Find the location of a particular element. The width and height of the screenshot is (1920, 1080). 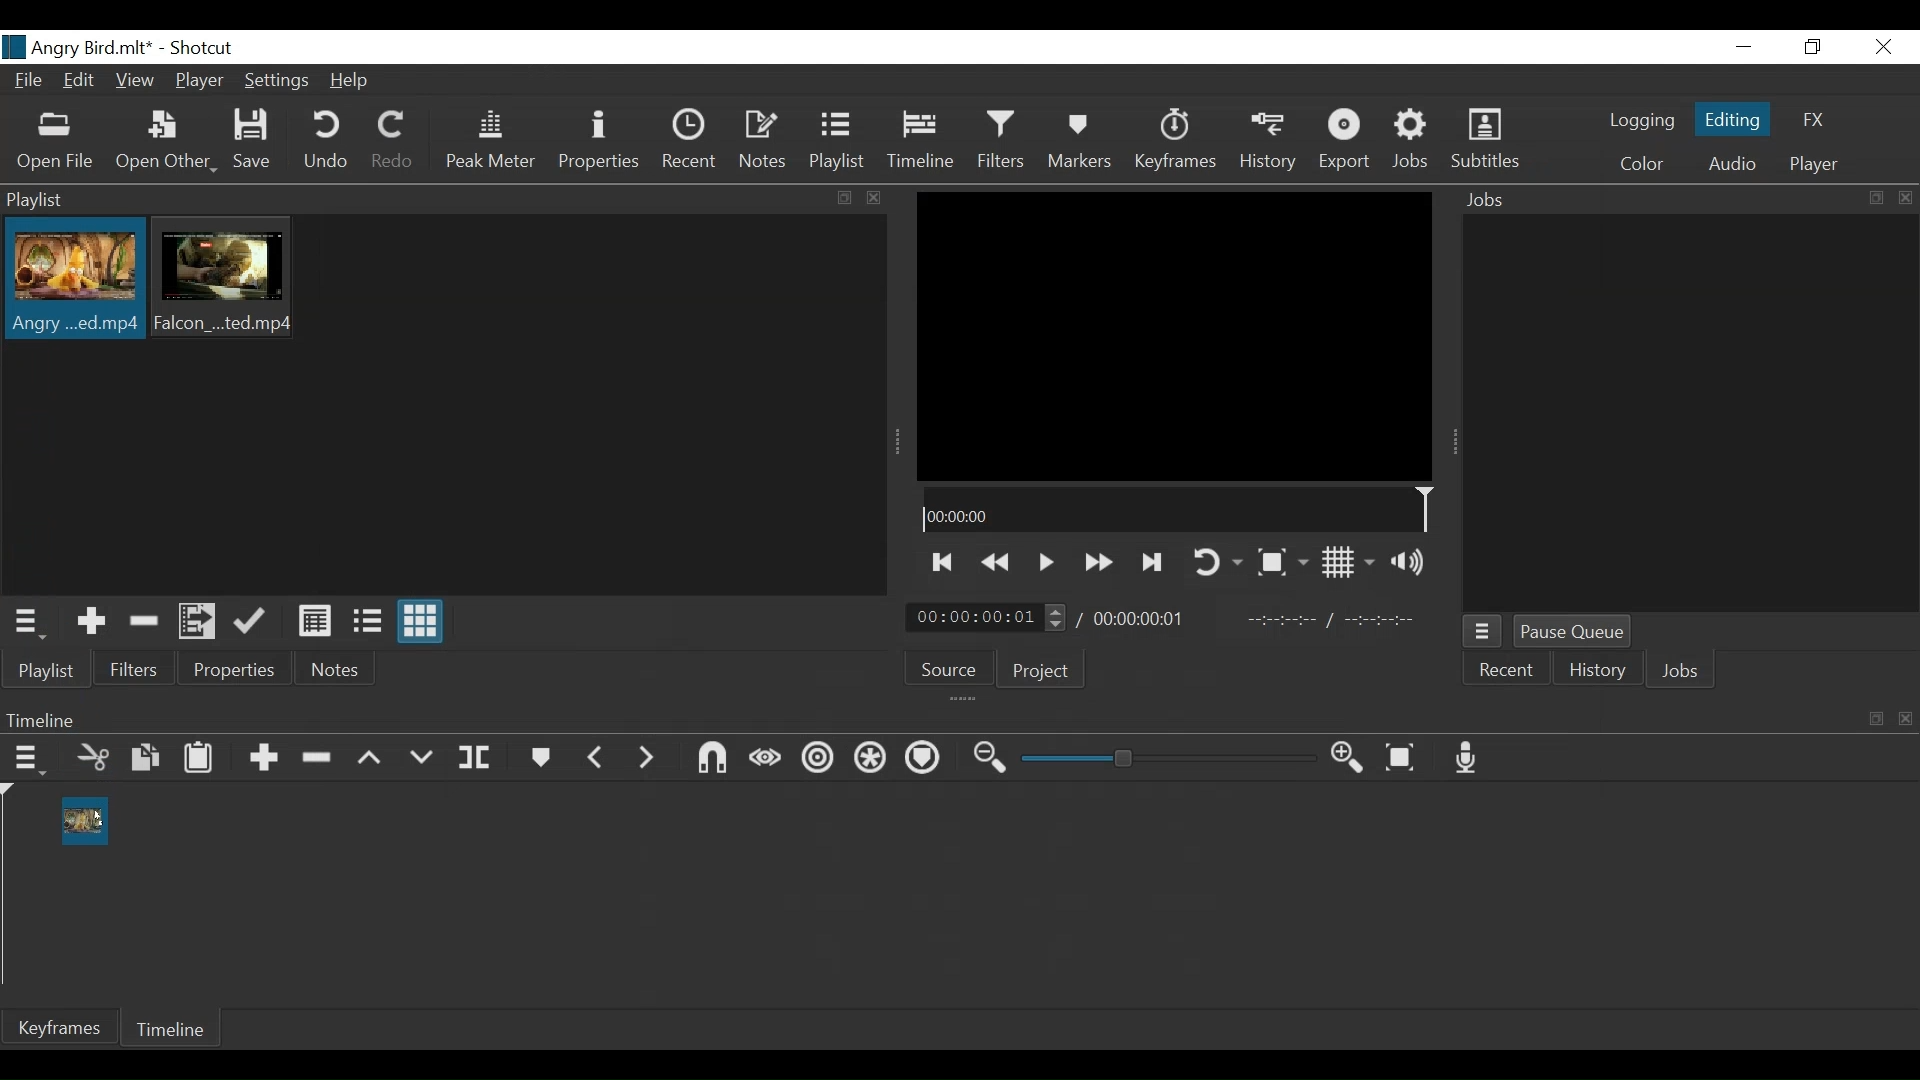

Playlist Panel is located at coordinates (445, 199).